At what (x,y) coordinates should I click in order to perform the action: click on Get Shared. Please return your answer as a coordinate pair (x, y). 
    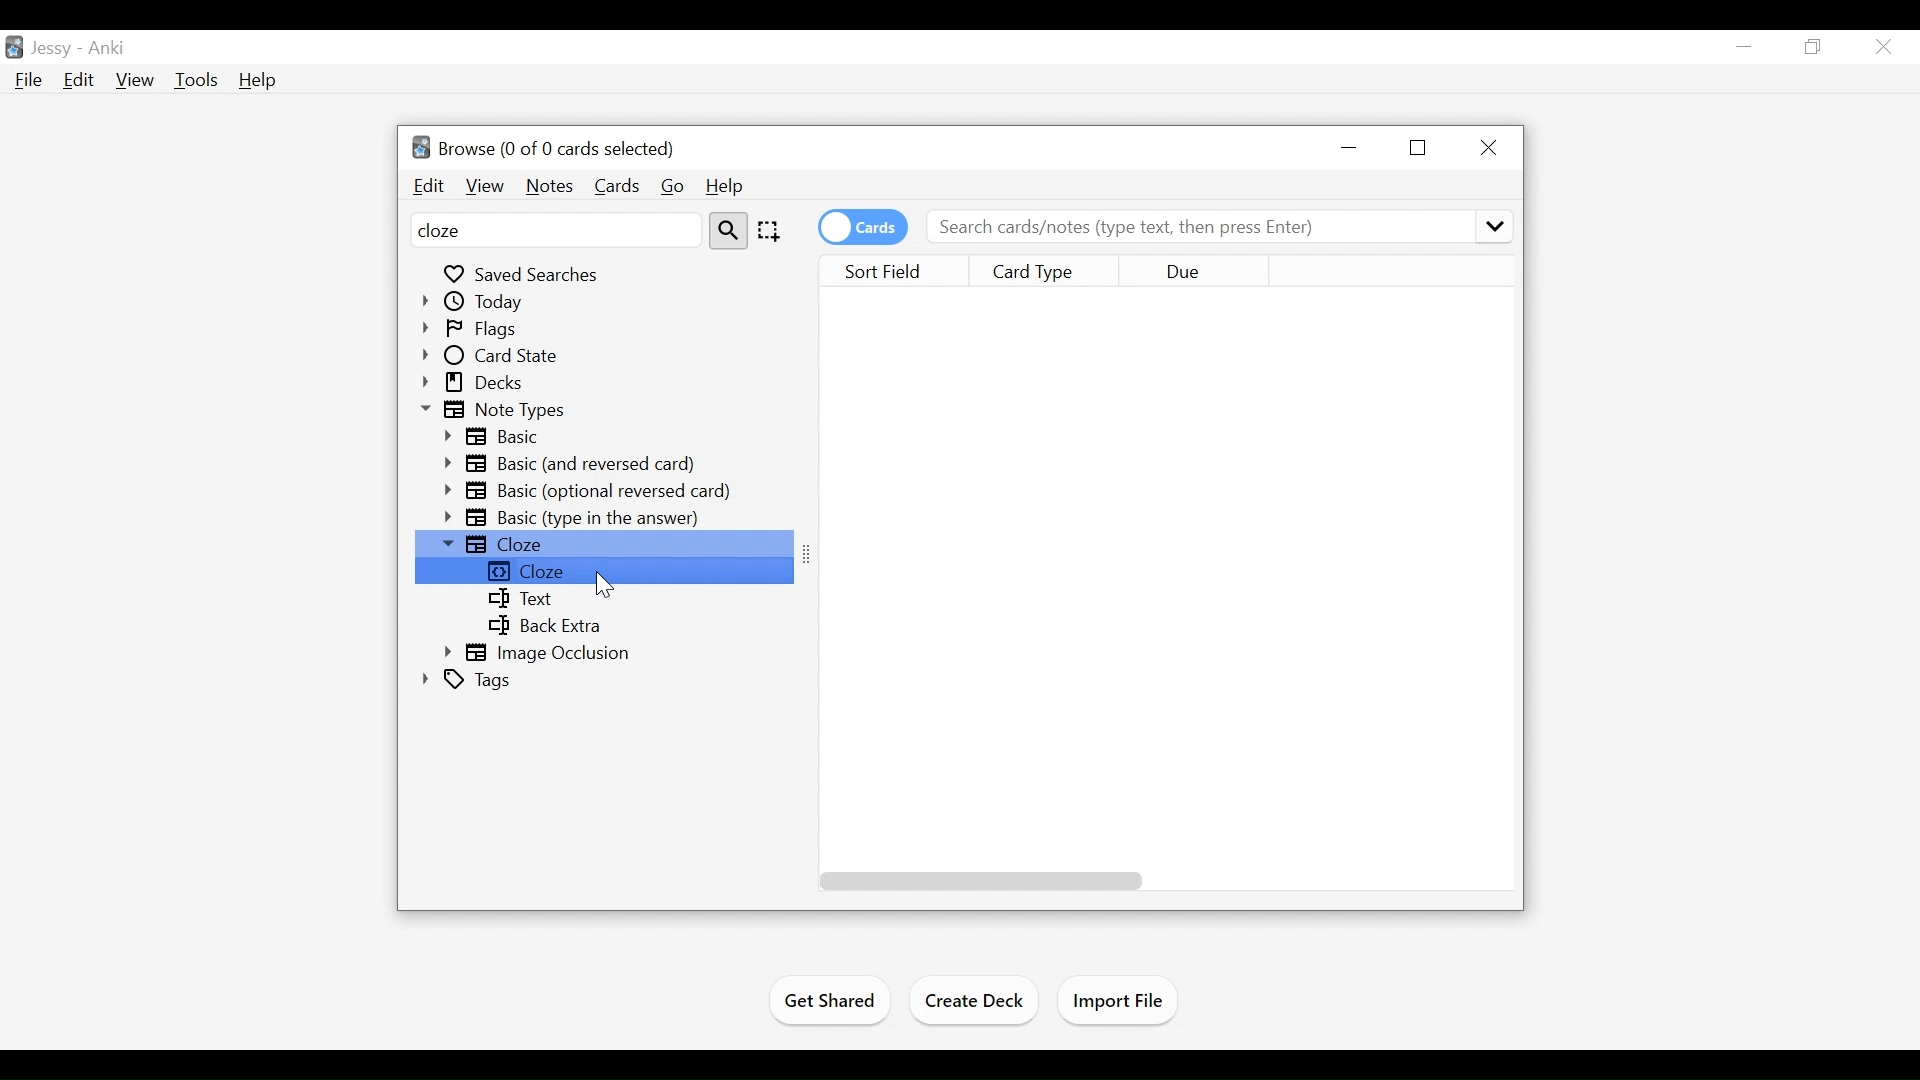
    Looking at the image, I should click on (827, 1003).